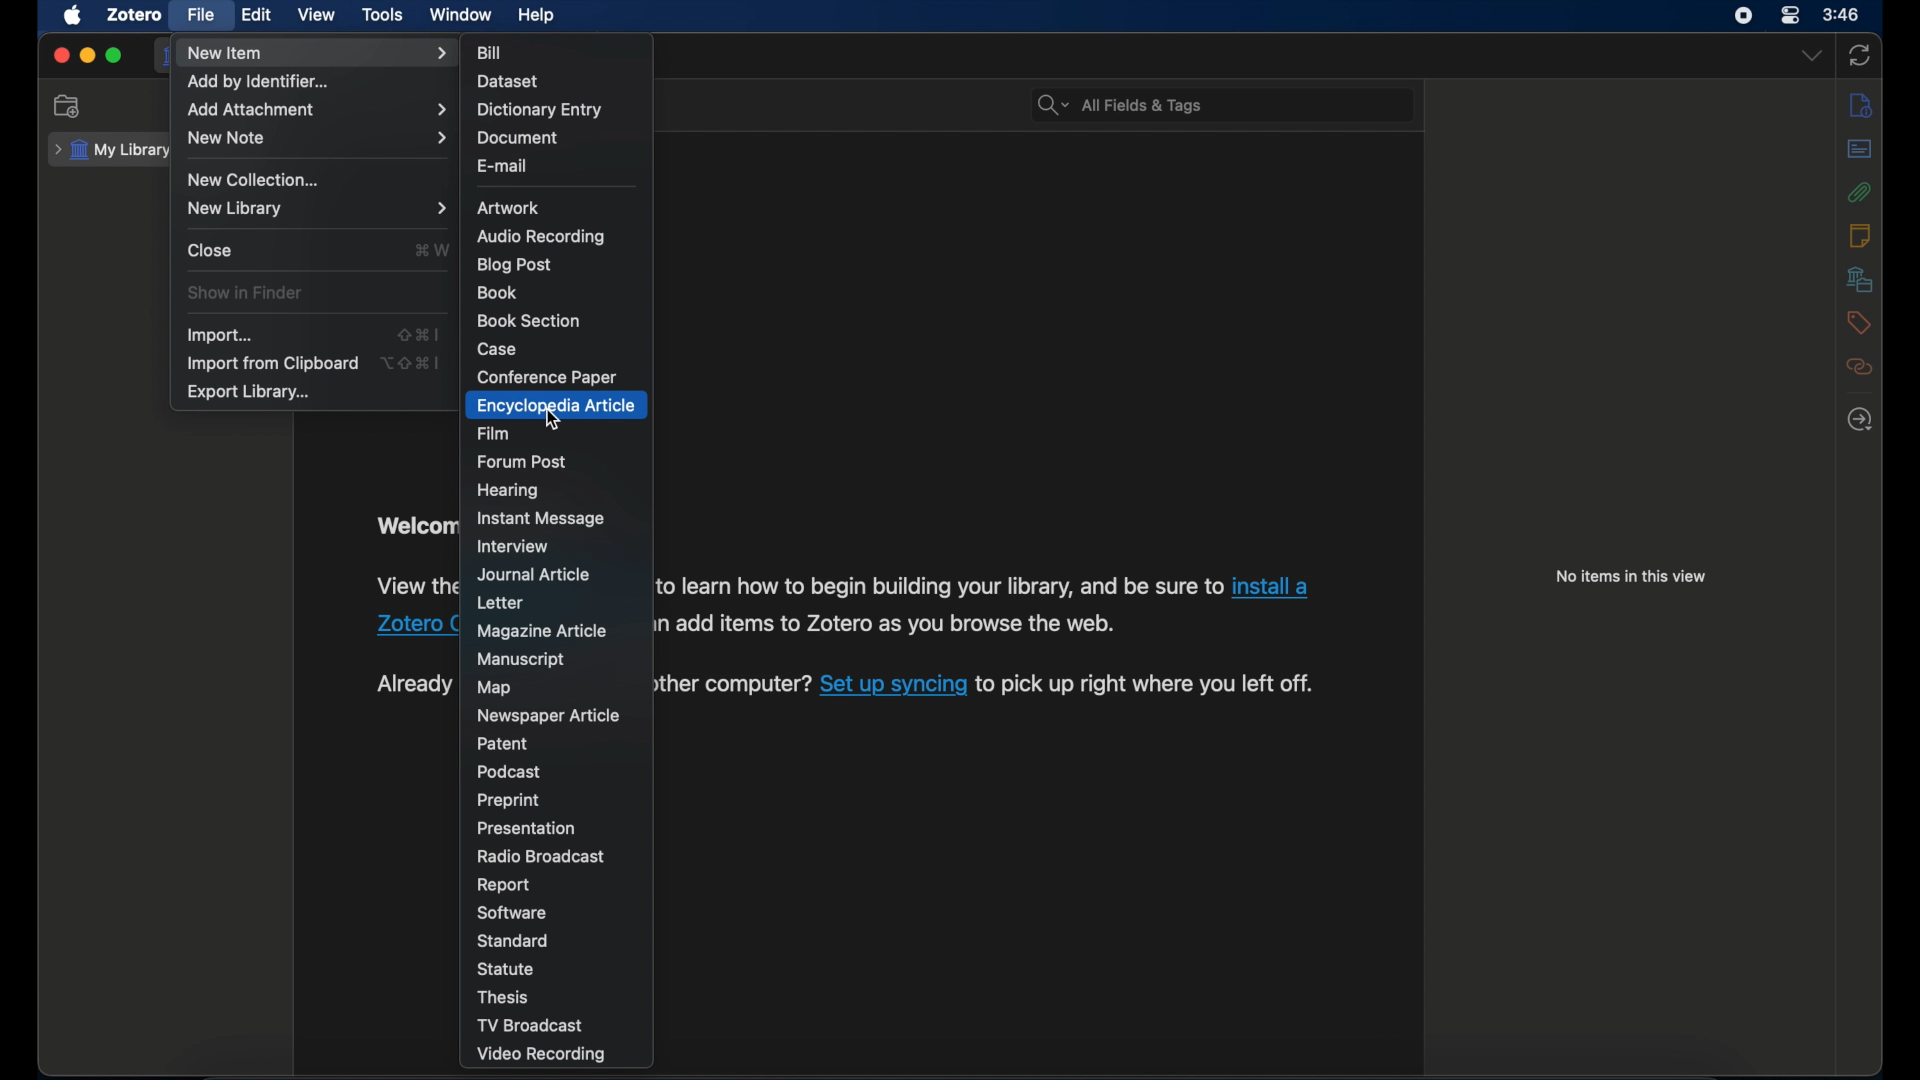 This screenshot has height=1080, width=1920. Describe the element at coordinates (1858, 57) in the screenshot. I see `sync` at that location.